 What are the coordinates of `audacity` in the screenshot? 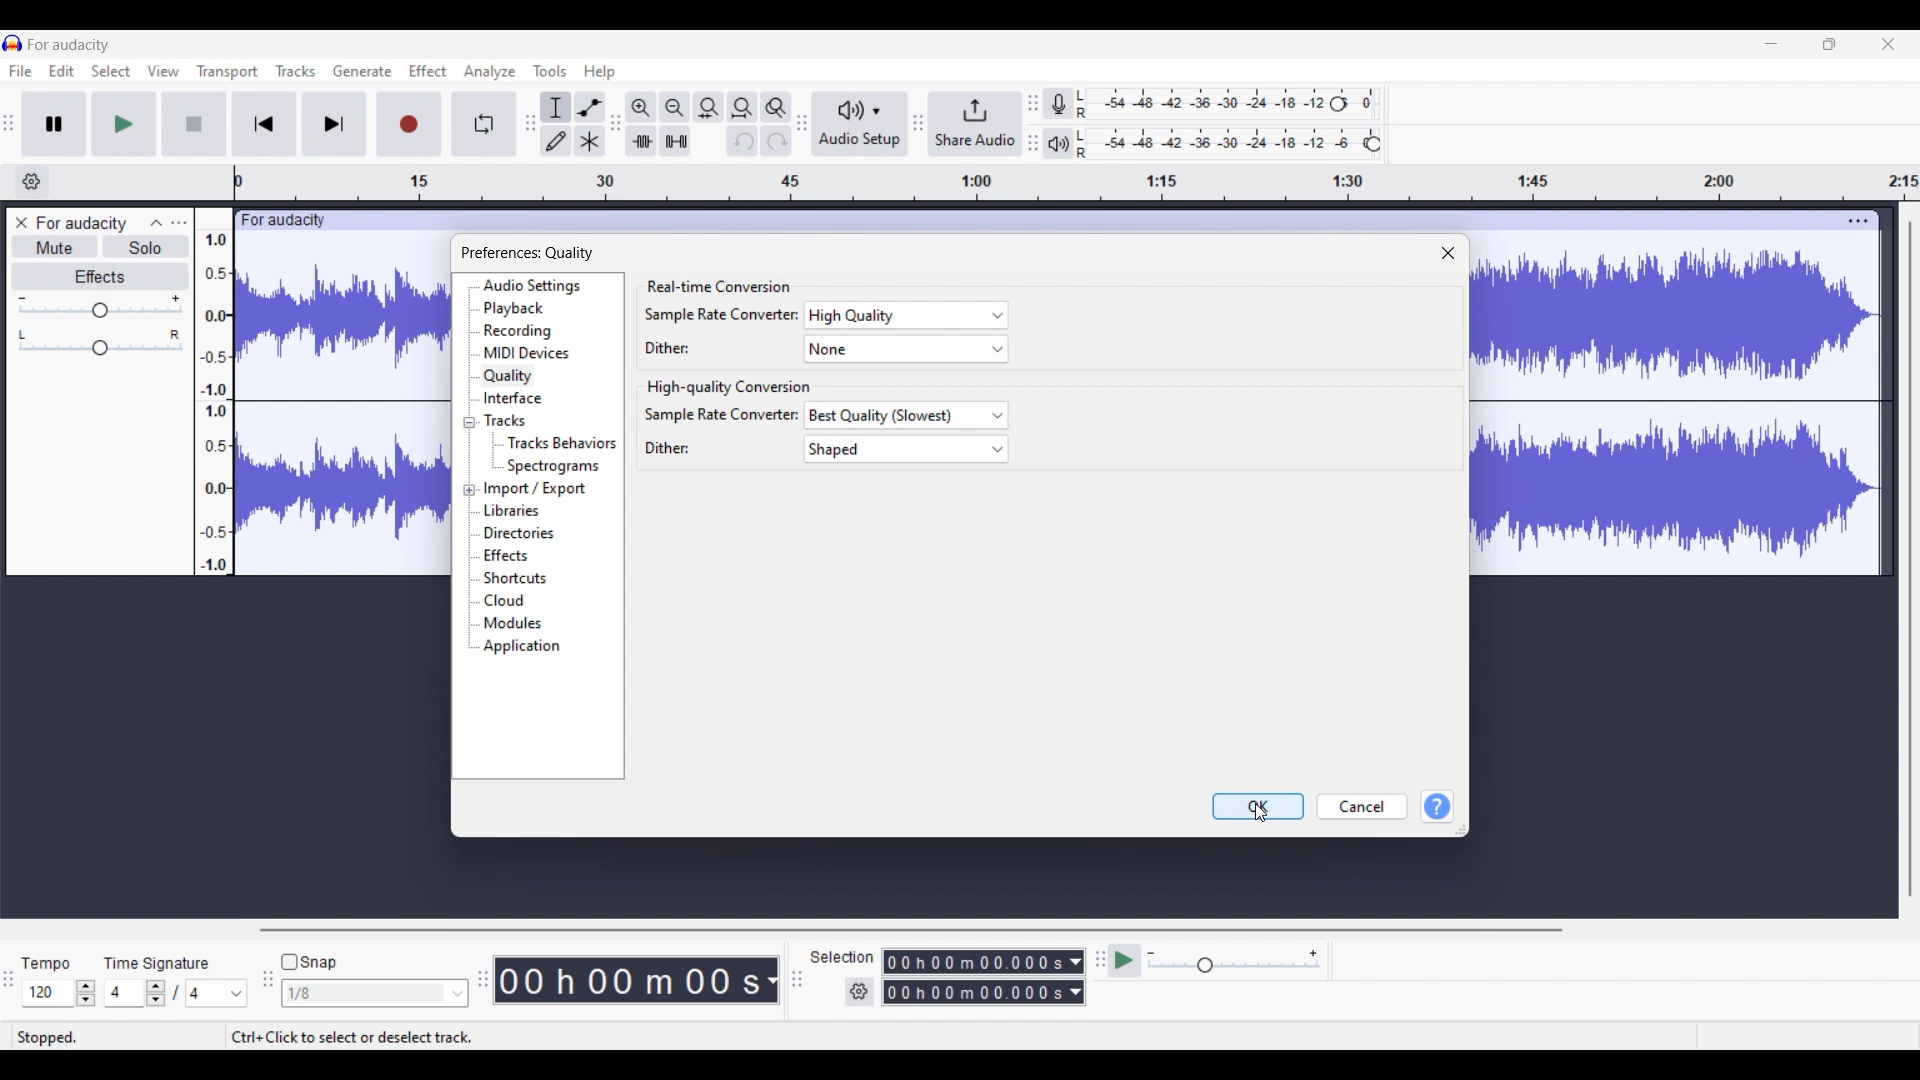 It's located at (280, 221).